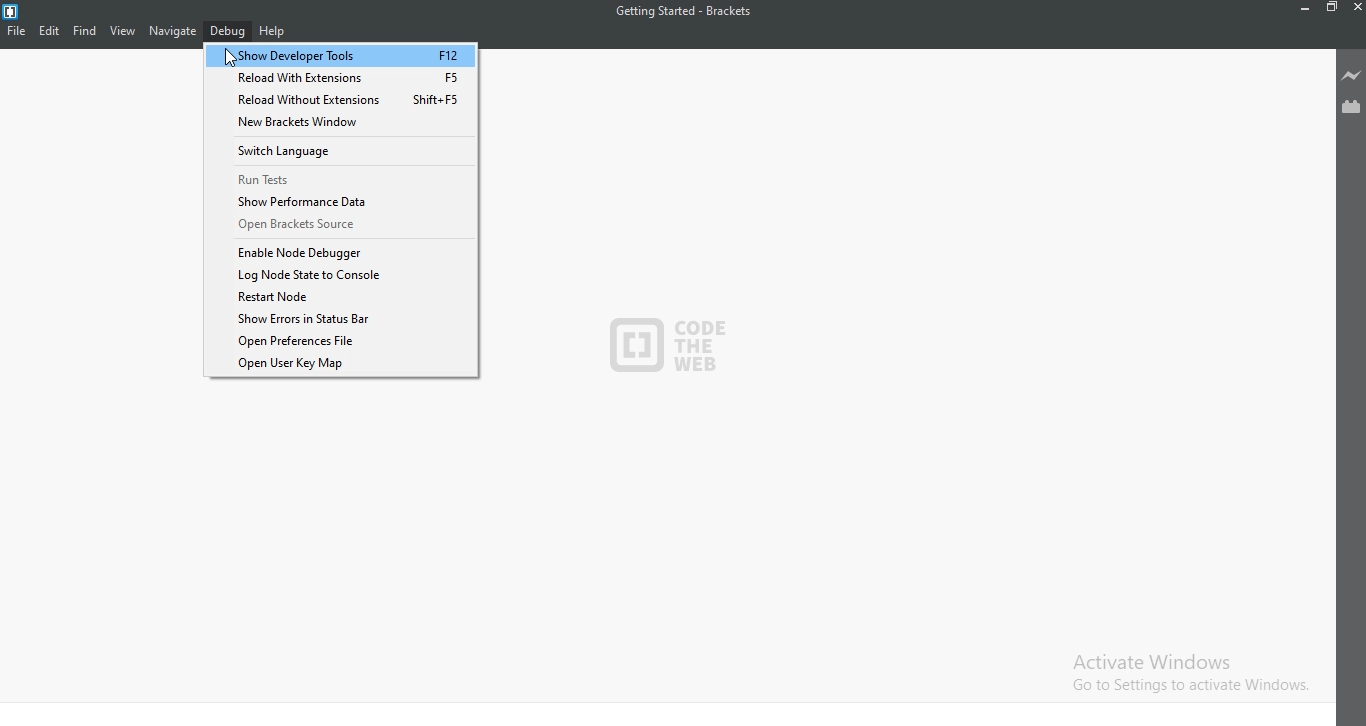 The image size is (1366, 726). I want to click on Switch Language, so click(345, 149).